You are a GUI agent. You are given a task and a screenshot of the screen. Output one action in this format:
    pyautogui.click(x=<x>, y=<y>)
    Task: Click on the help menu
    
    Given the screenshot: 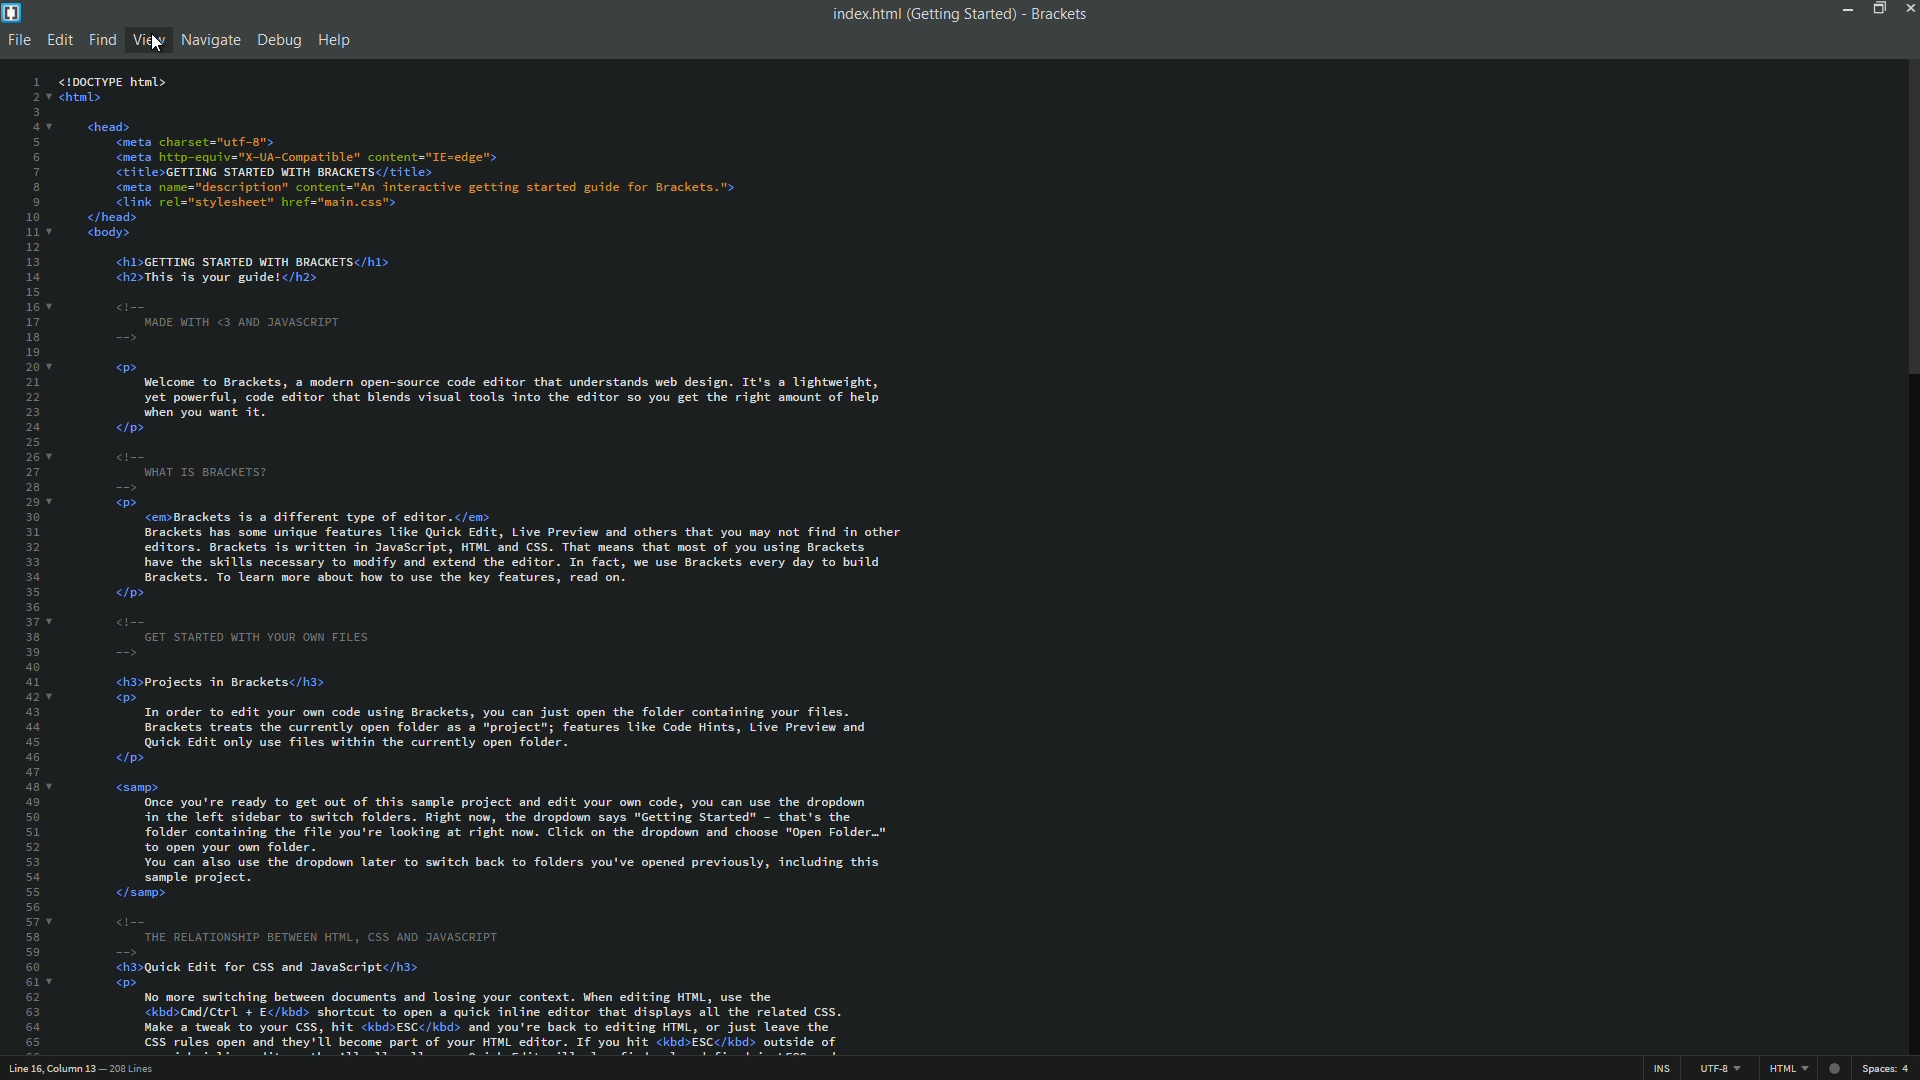 What is the action you would take?
    pyautogui.click(x=335, y=42)
    